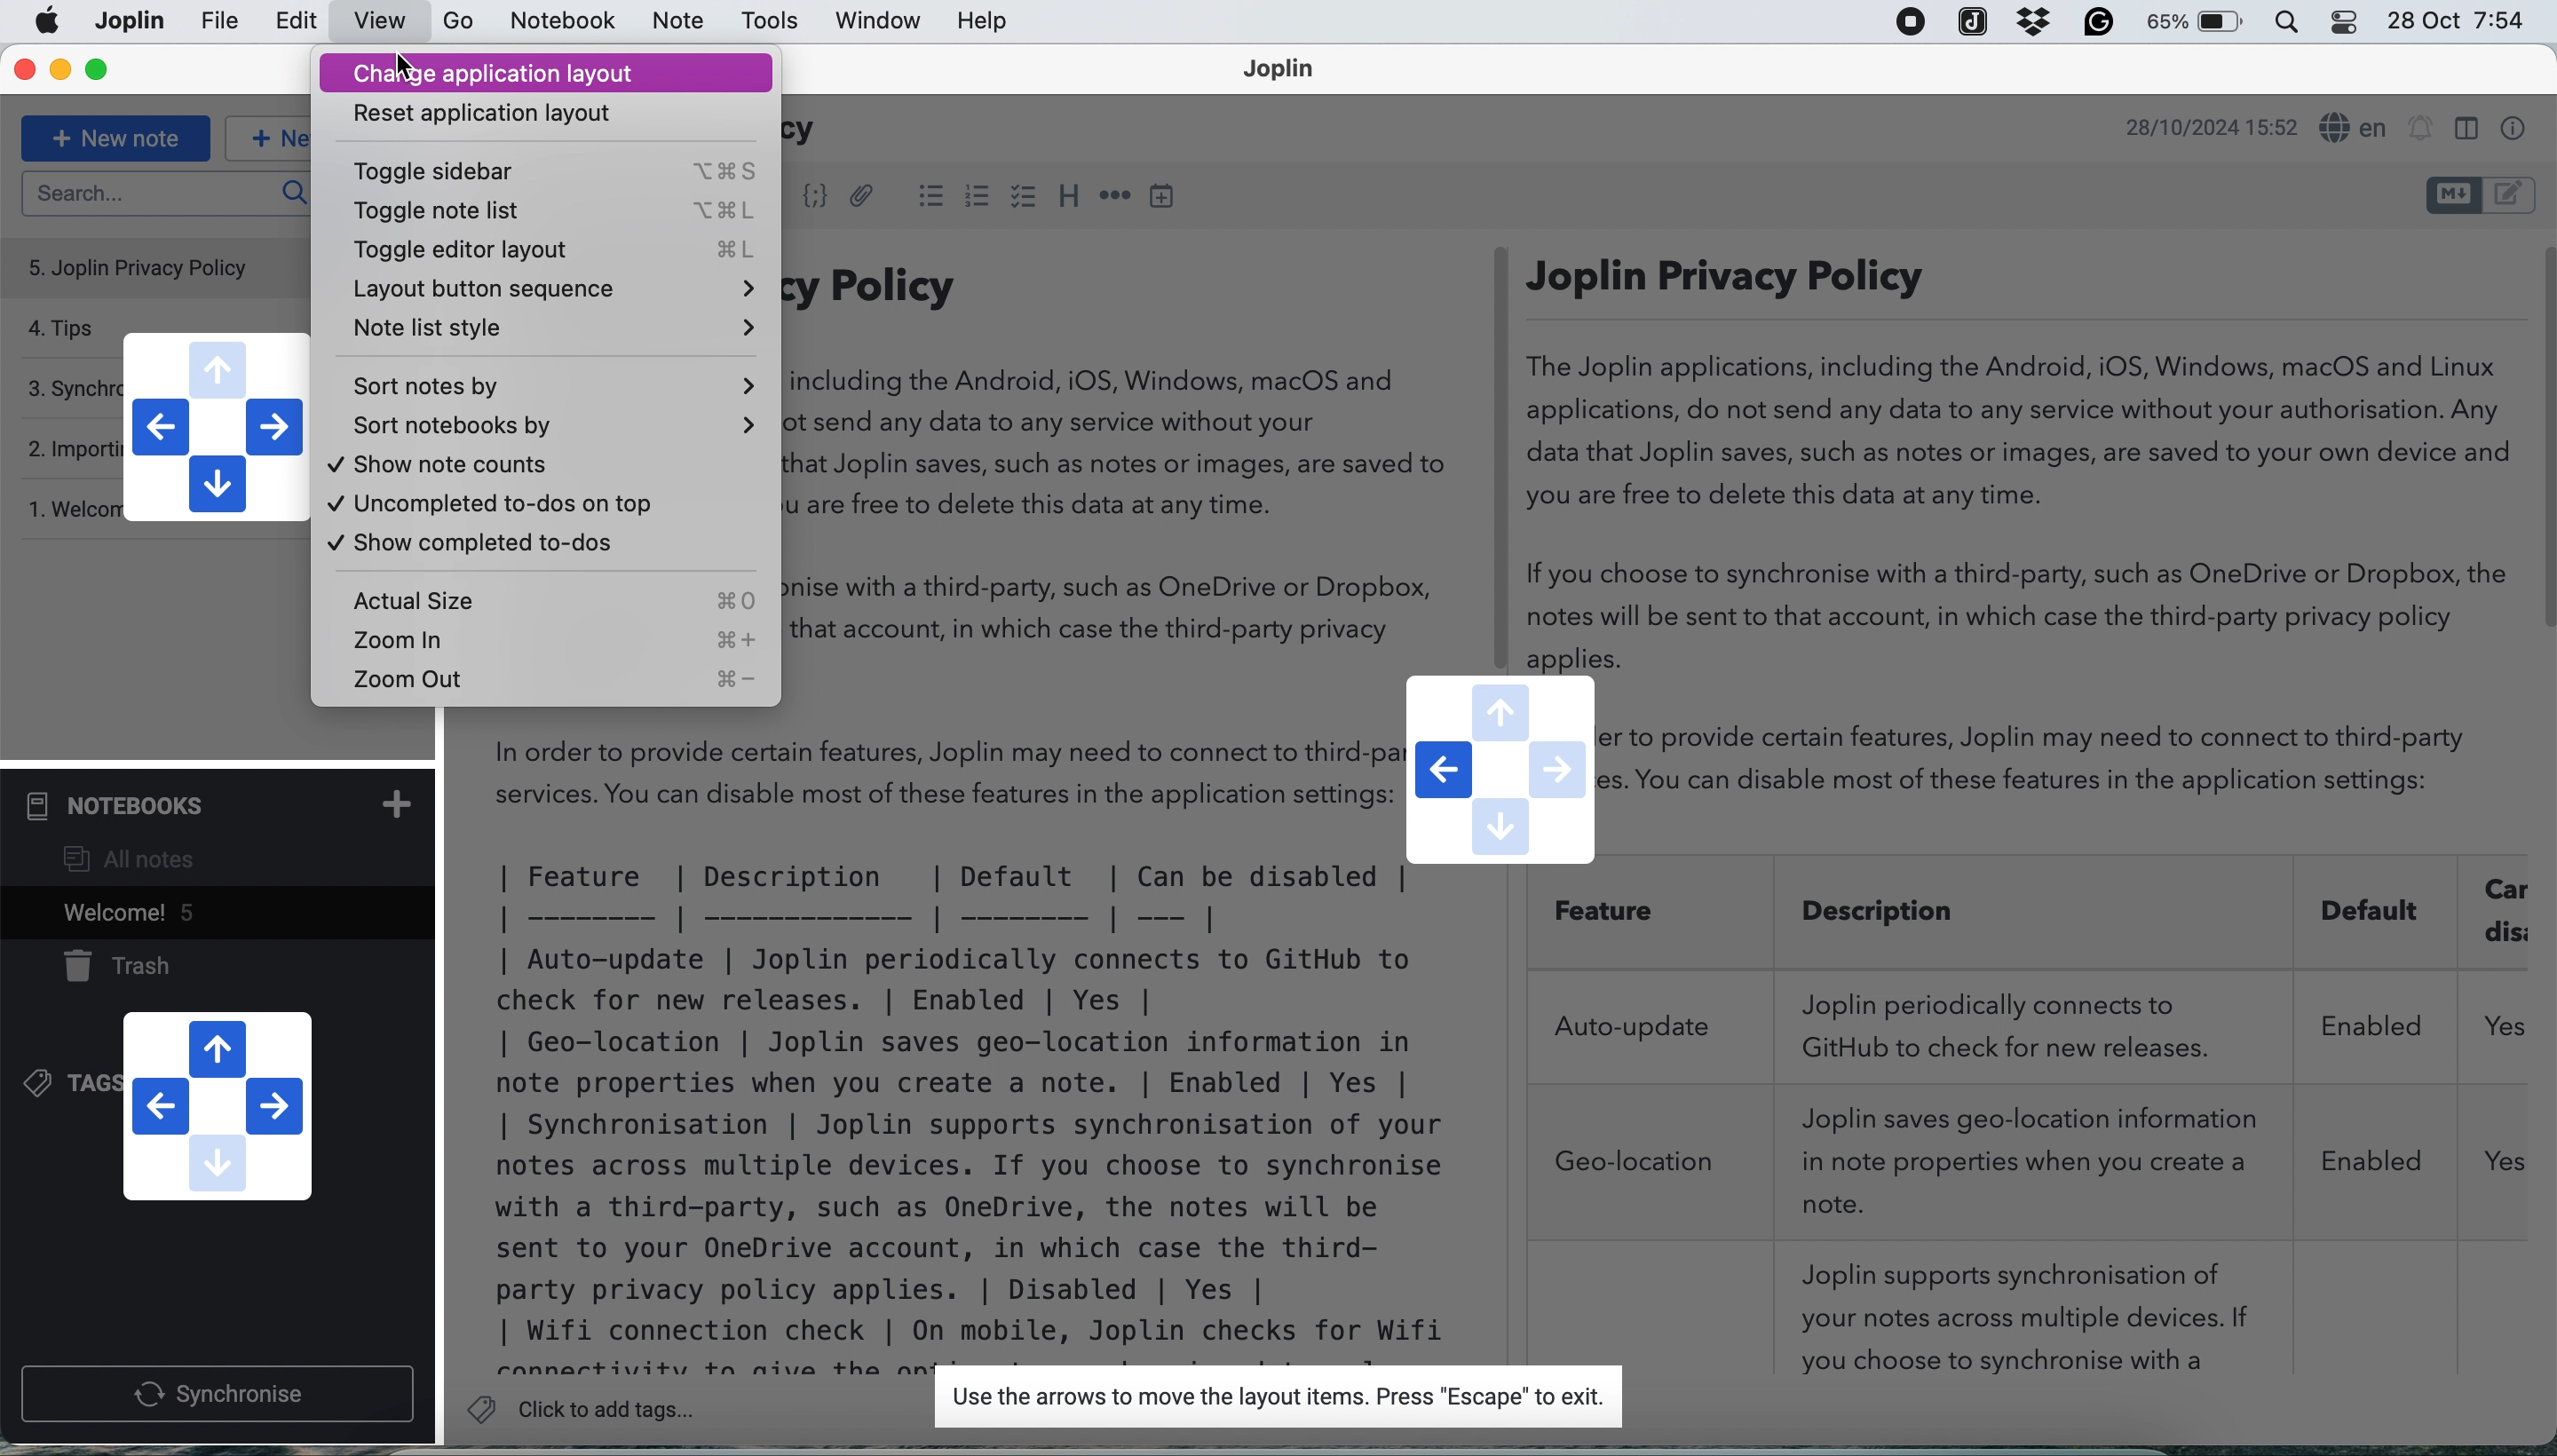 The width and height of the screenshot is (2557, 1456). Describe the element at coordinates (1500, 771) in the screenshot. I see `navigation buttons` at that location.